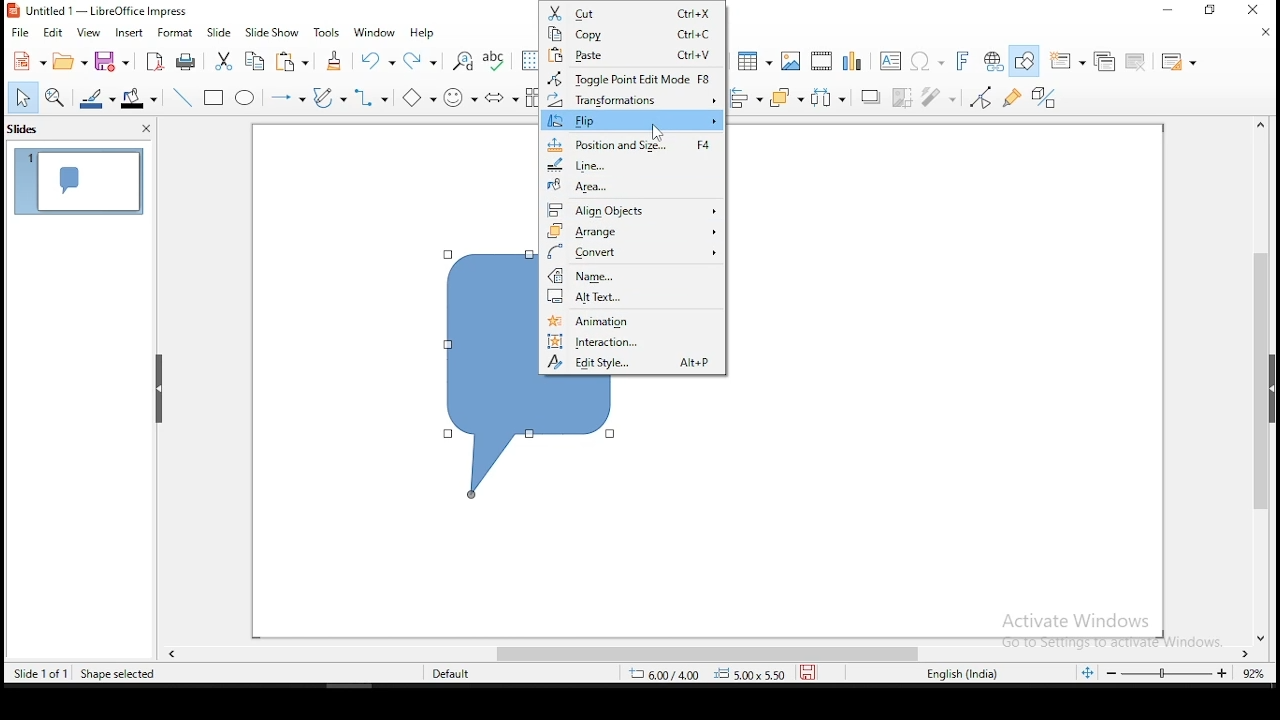 This screenshot has width=1280, height=720. Describe the element at coordinates (1259, 378) in the screenshot. I see `scroll bar` at that location.